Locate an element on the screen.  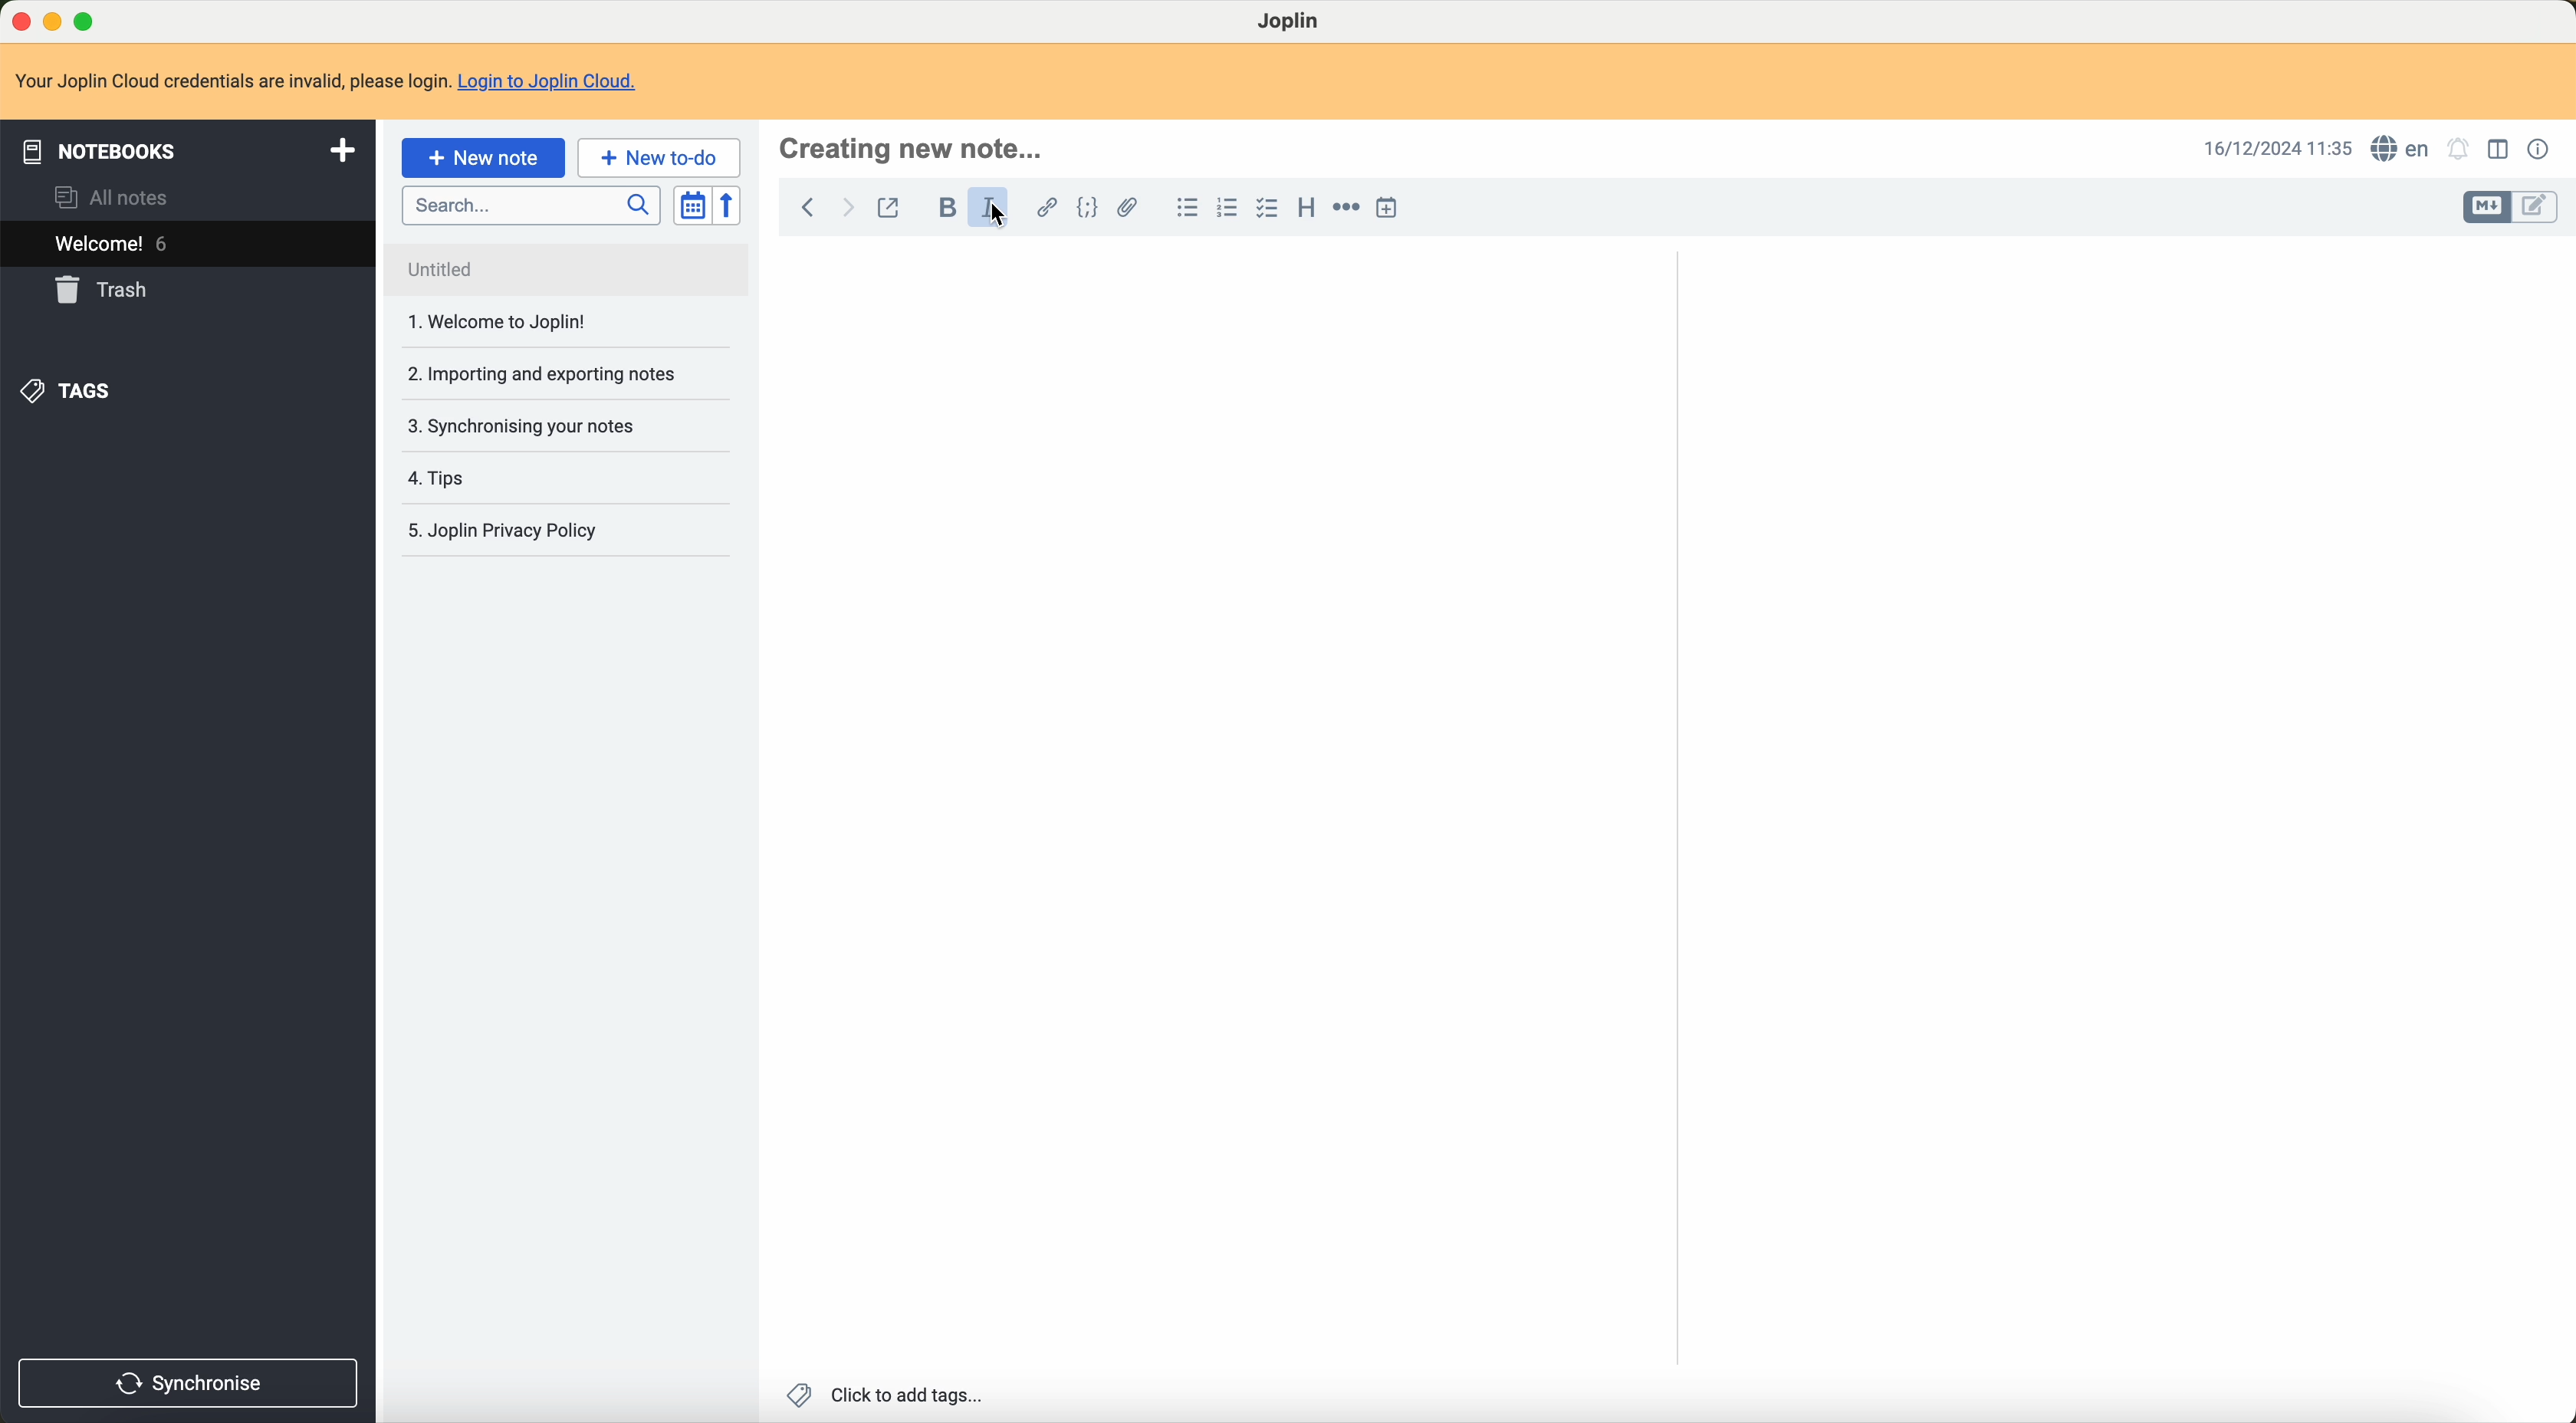
all notes is located at coordinates (113, 199).